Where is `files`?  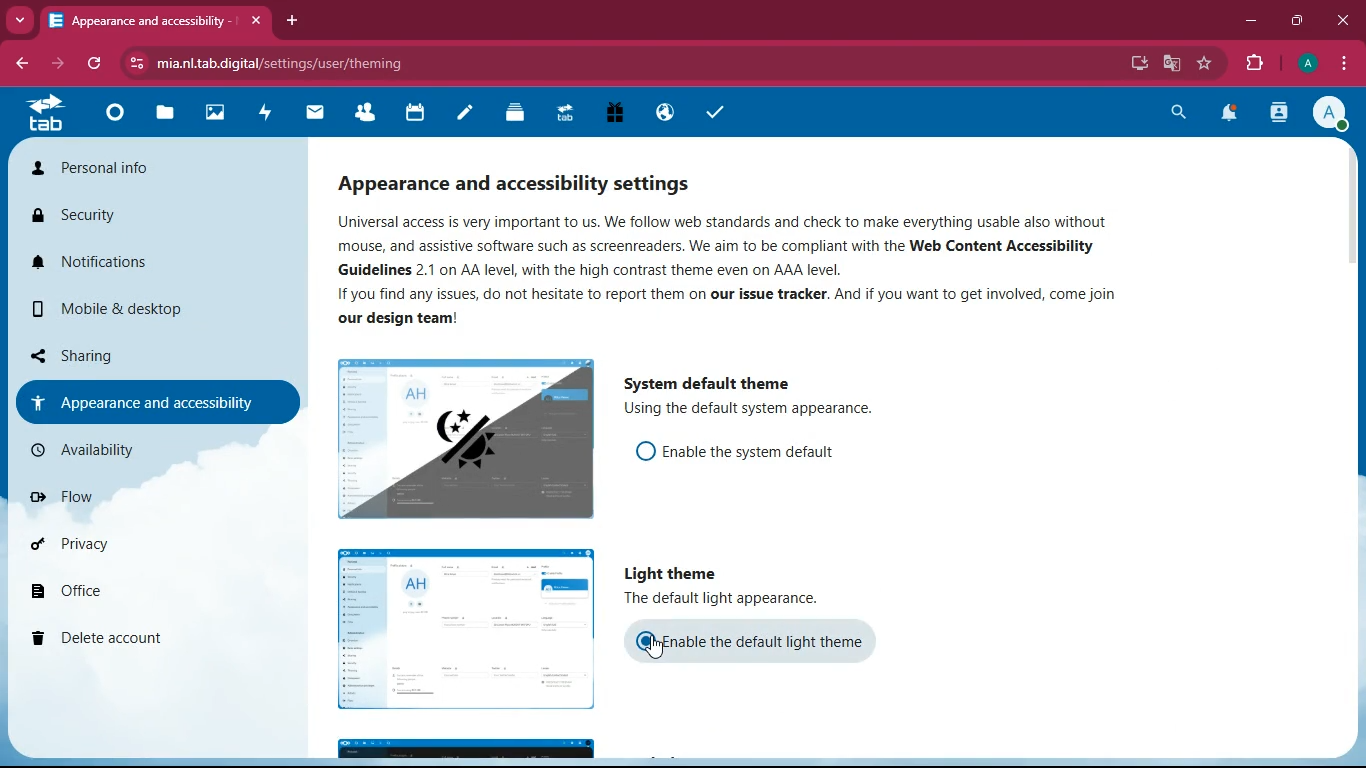 files is located at coordinates (163, 114).